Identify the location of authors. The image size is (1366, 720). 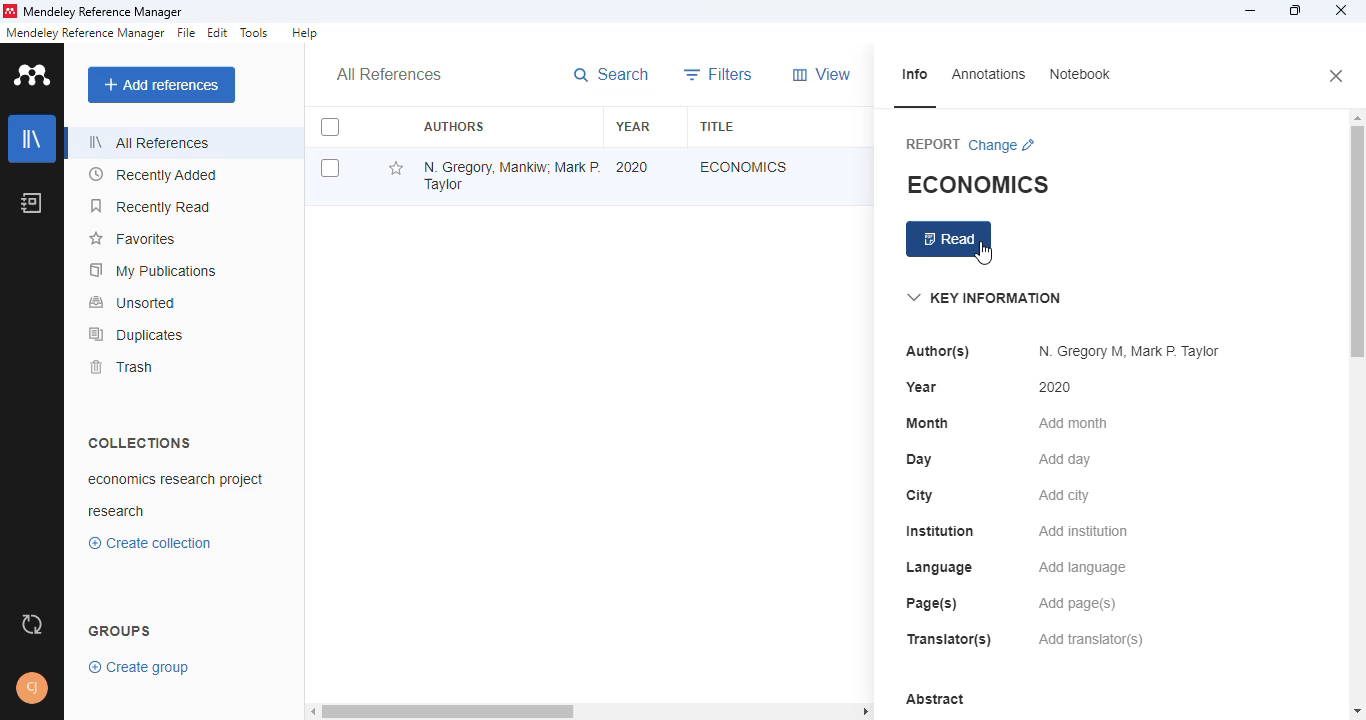
(454, 126).